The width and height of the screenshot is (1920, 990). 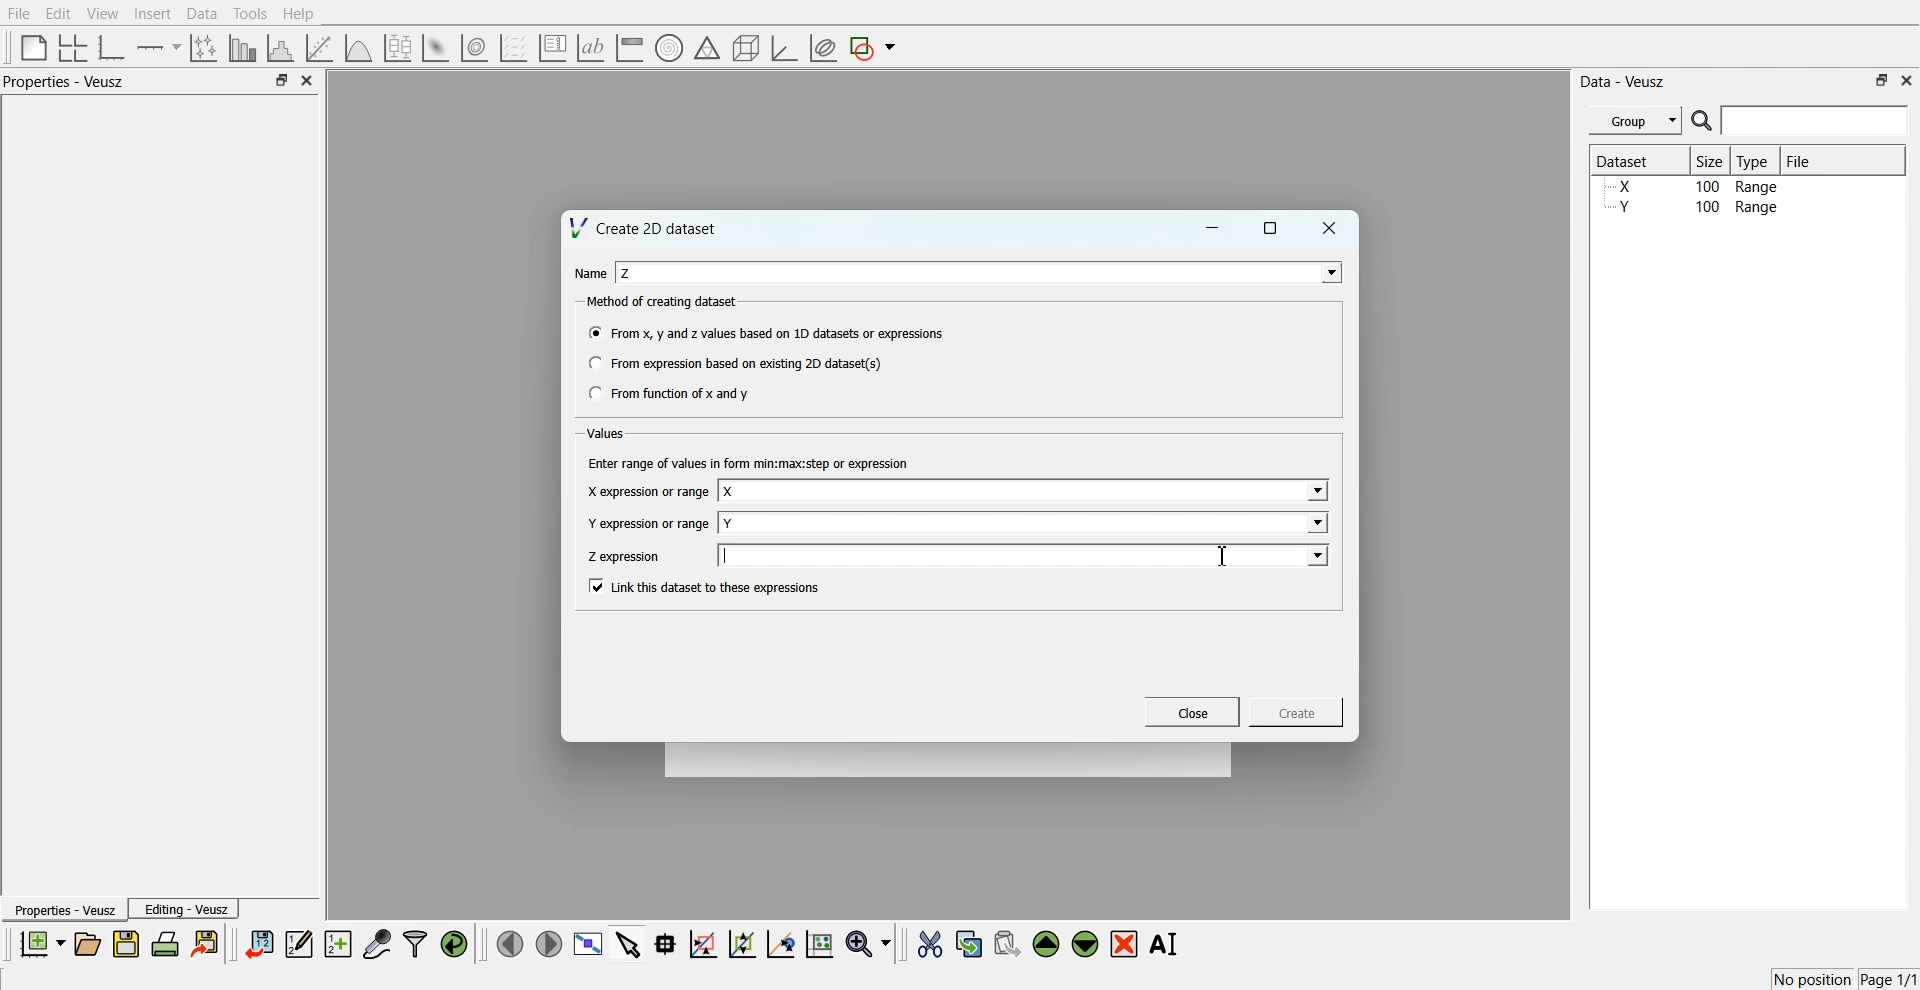 I want to click on 3D Graph, so click(x=784, y=48).